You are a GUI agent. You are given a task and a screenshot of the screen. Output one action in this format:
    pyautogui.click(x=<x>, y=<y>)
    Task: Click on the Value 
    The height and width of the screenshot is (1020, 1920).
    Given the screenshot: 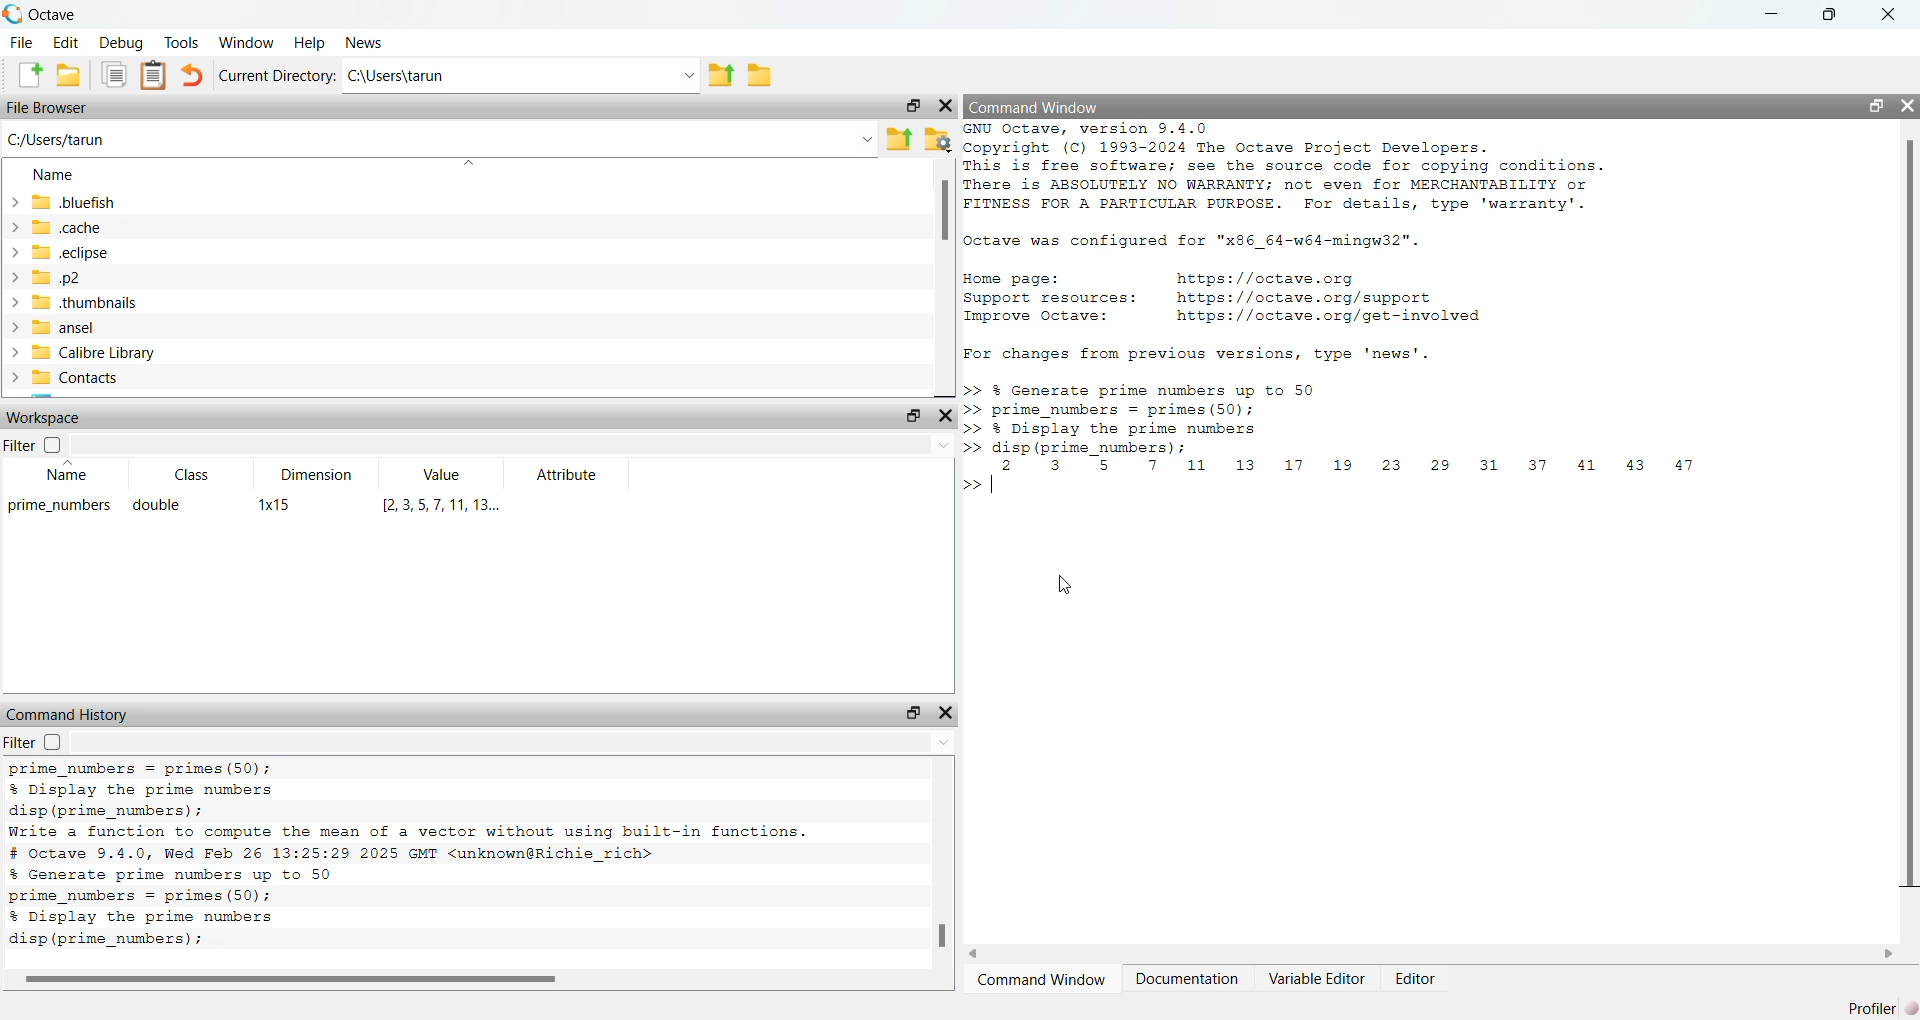 What is the action you would take?
    pyautogui.click(x=443, y=474)
    